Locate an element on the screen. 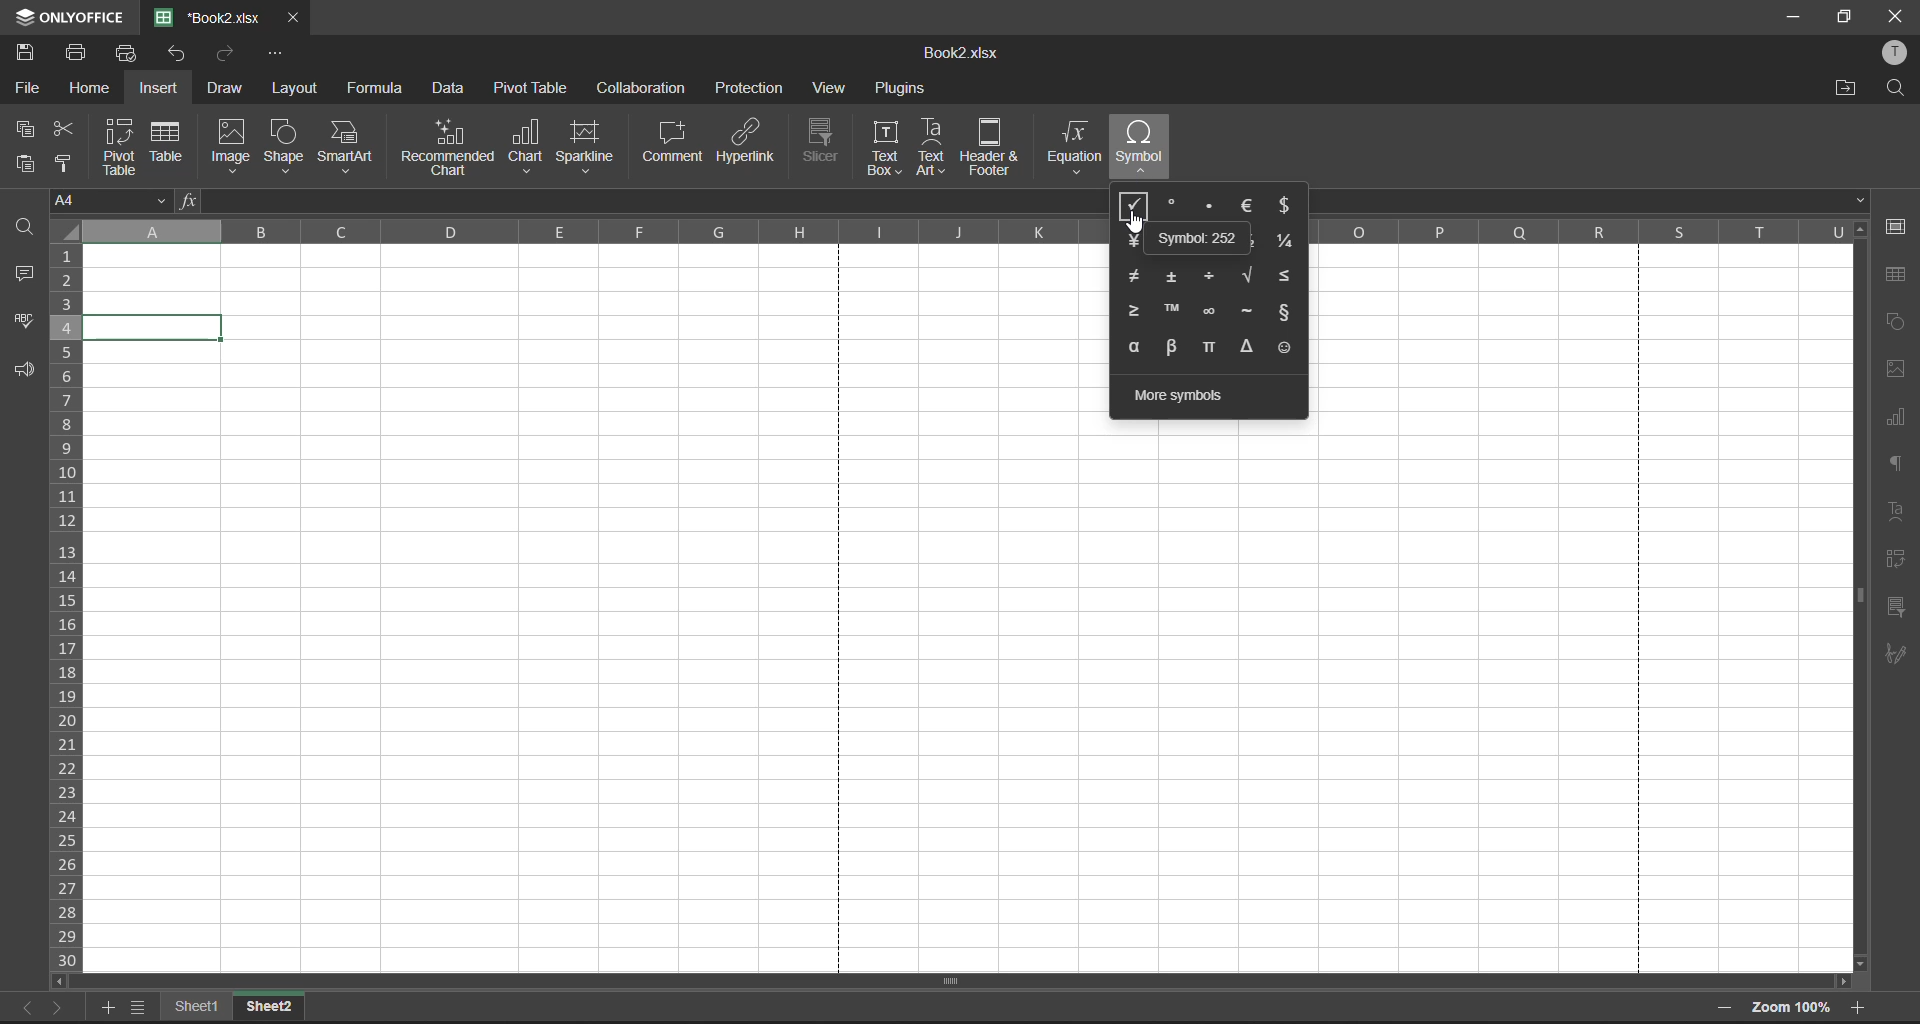 This screenshot has height=1024, width=1920. sheet list is located at coordinates (139, 1009).